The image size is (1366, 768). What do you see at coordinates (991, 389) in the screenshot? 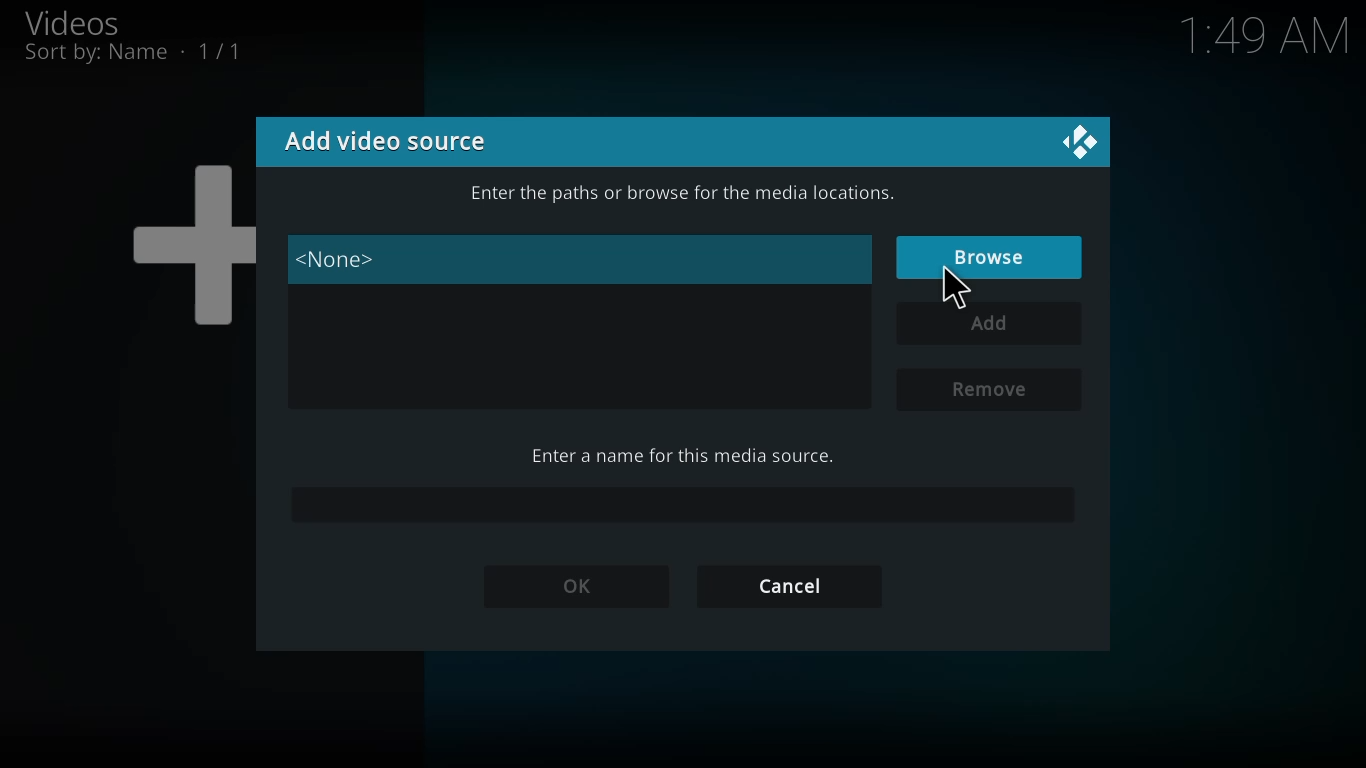
I see `remove` at bounding box center [991, 389].